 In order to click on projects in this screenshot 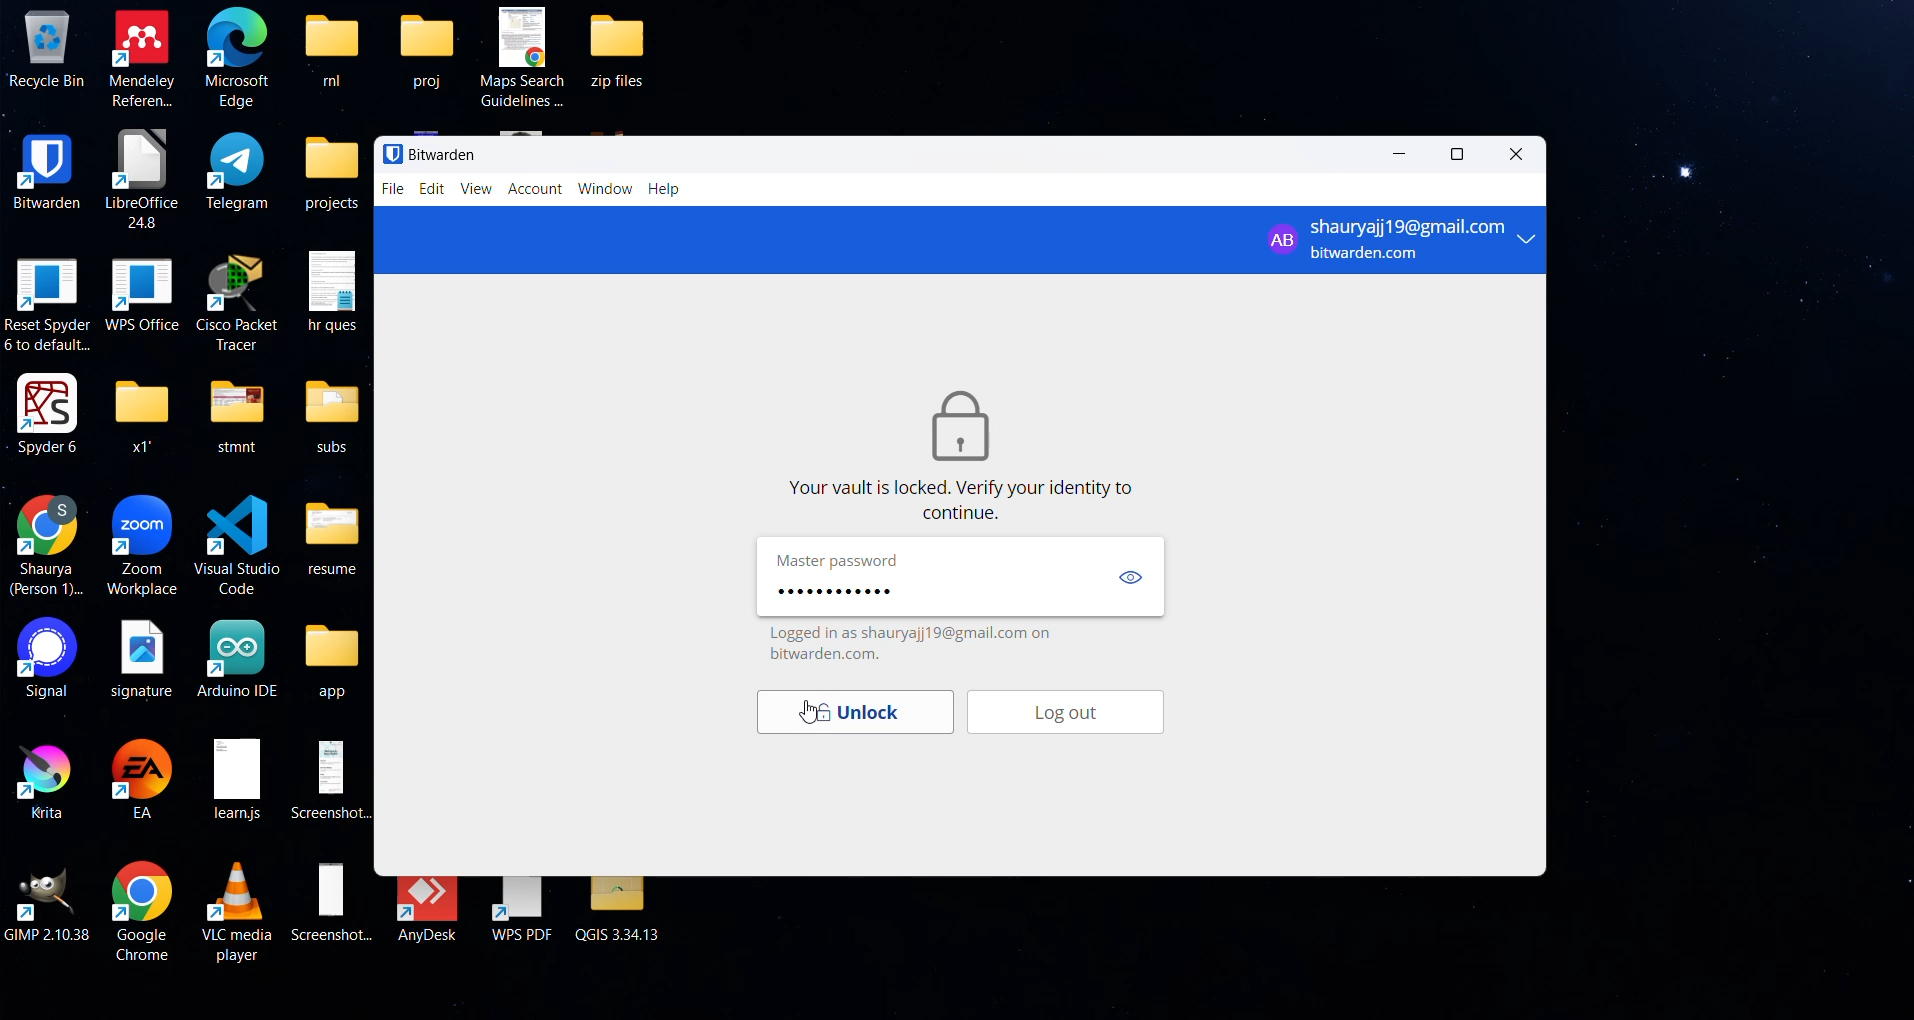, I will do `click(332, 173)`.